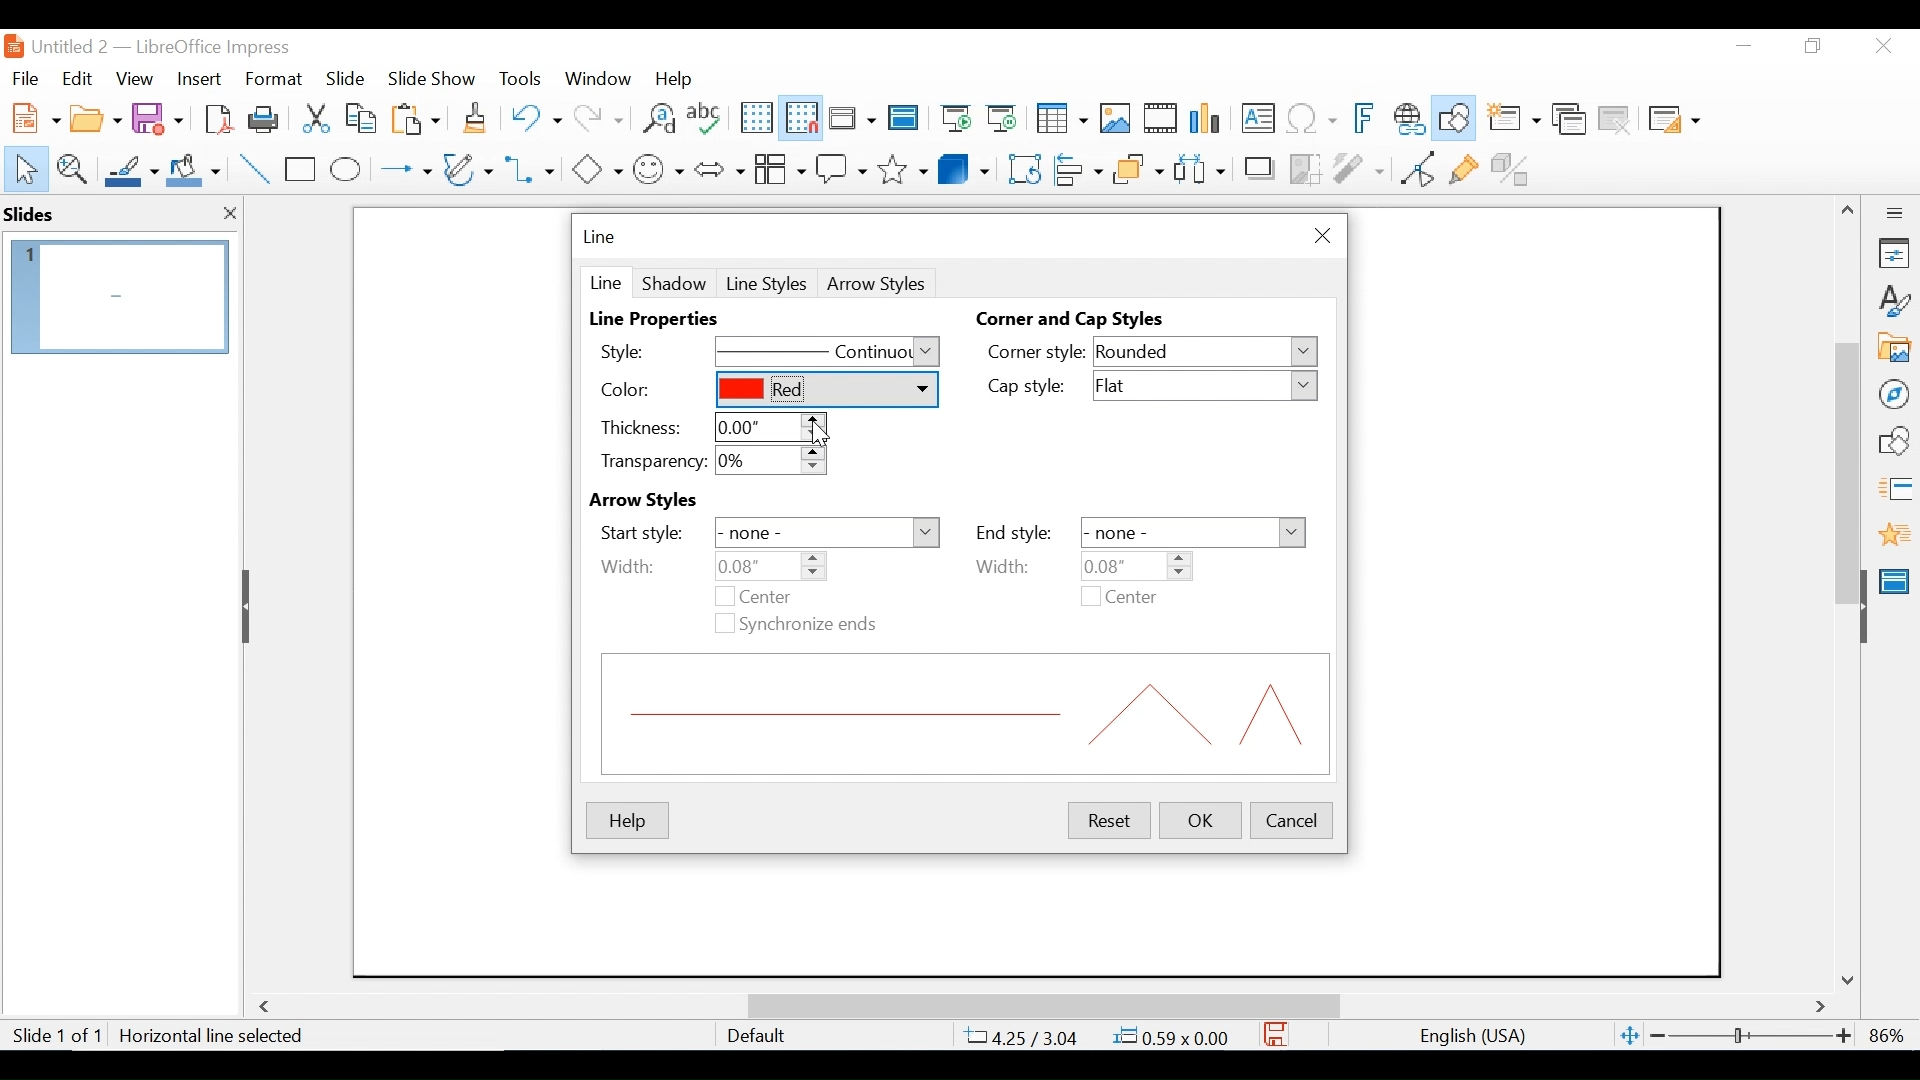  Describe the element at coordinates (604, 281) in the screenshot. I see `Line ` at that location.